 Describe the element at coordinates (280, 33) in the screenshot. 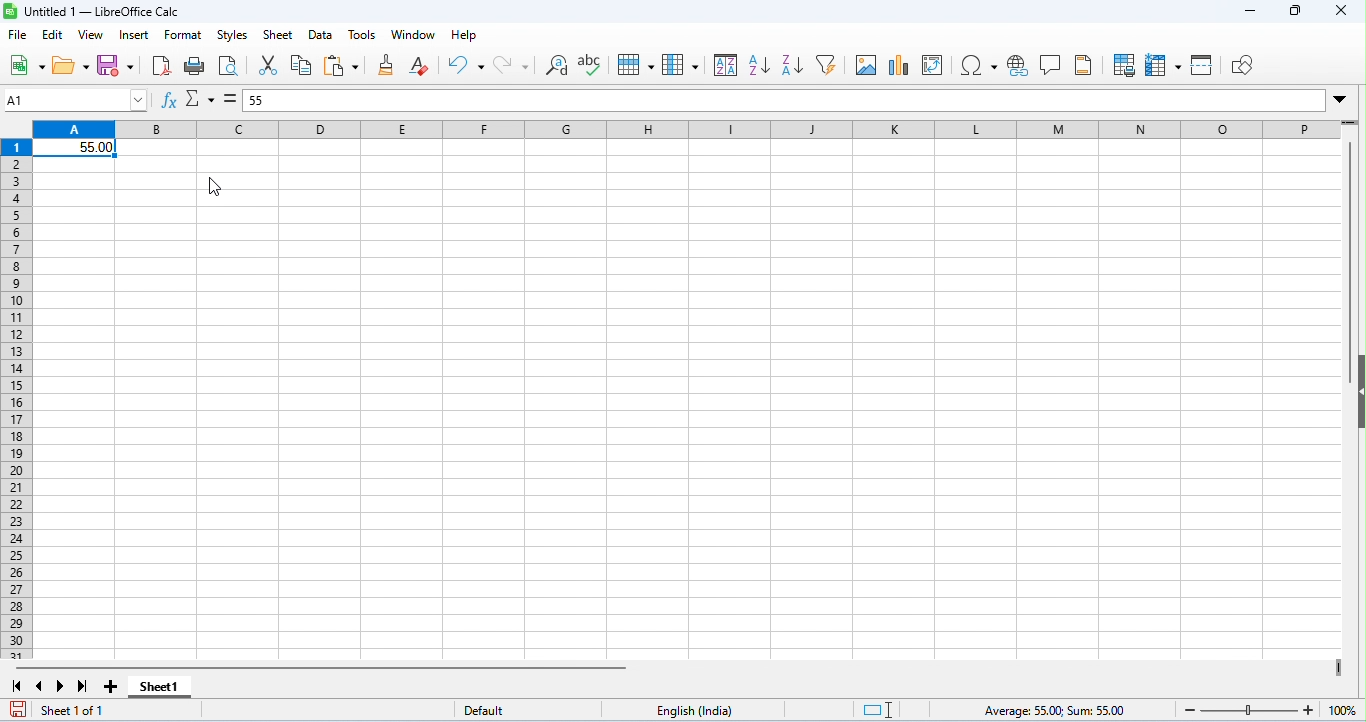

I see `sheet` at that location.